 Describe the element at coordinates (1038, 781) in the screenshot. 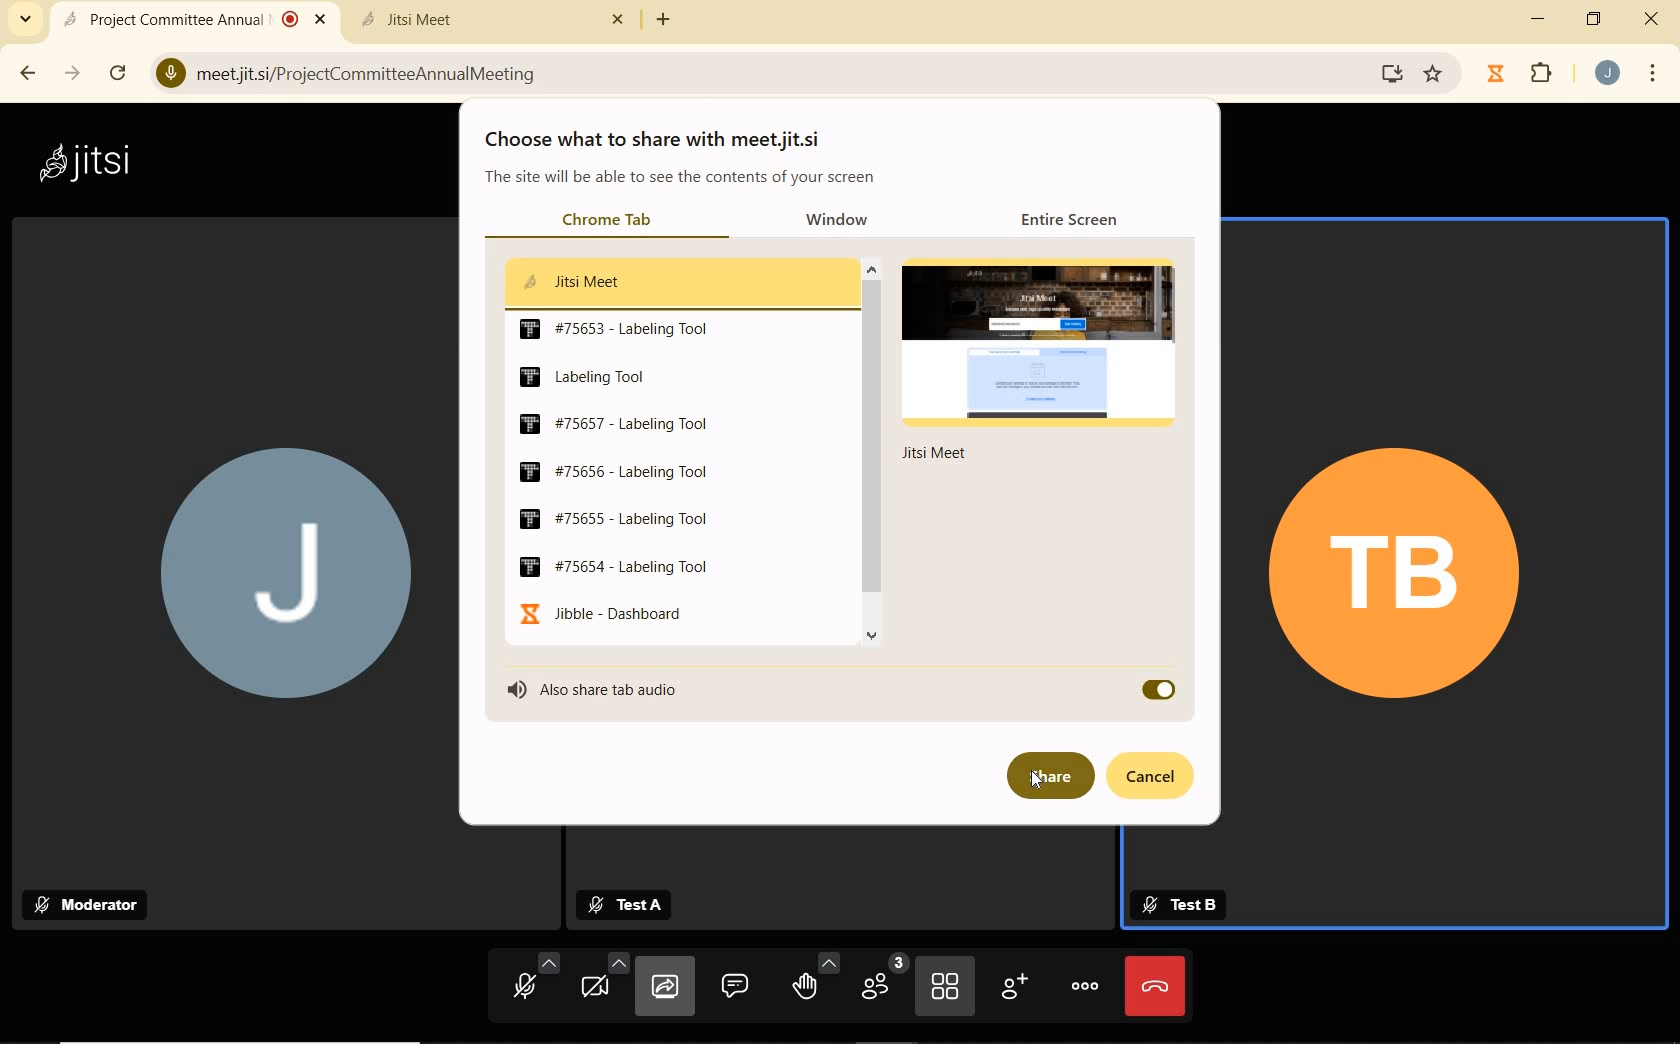

I see `cursor` at that location.